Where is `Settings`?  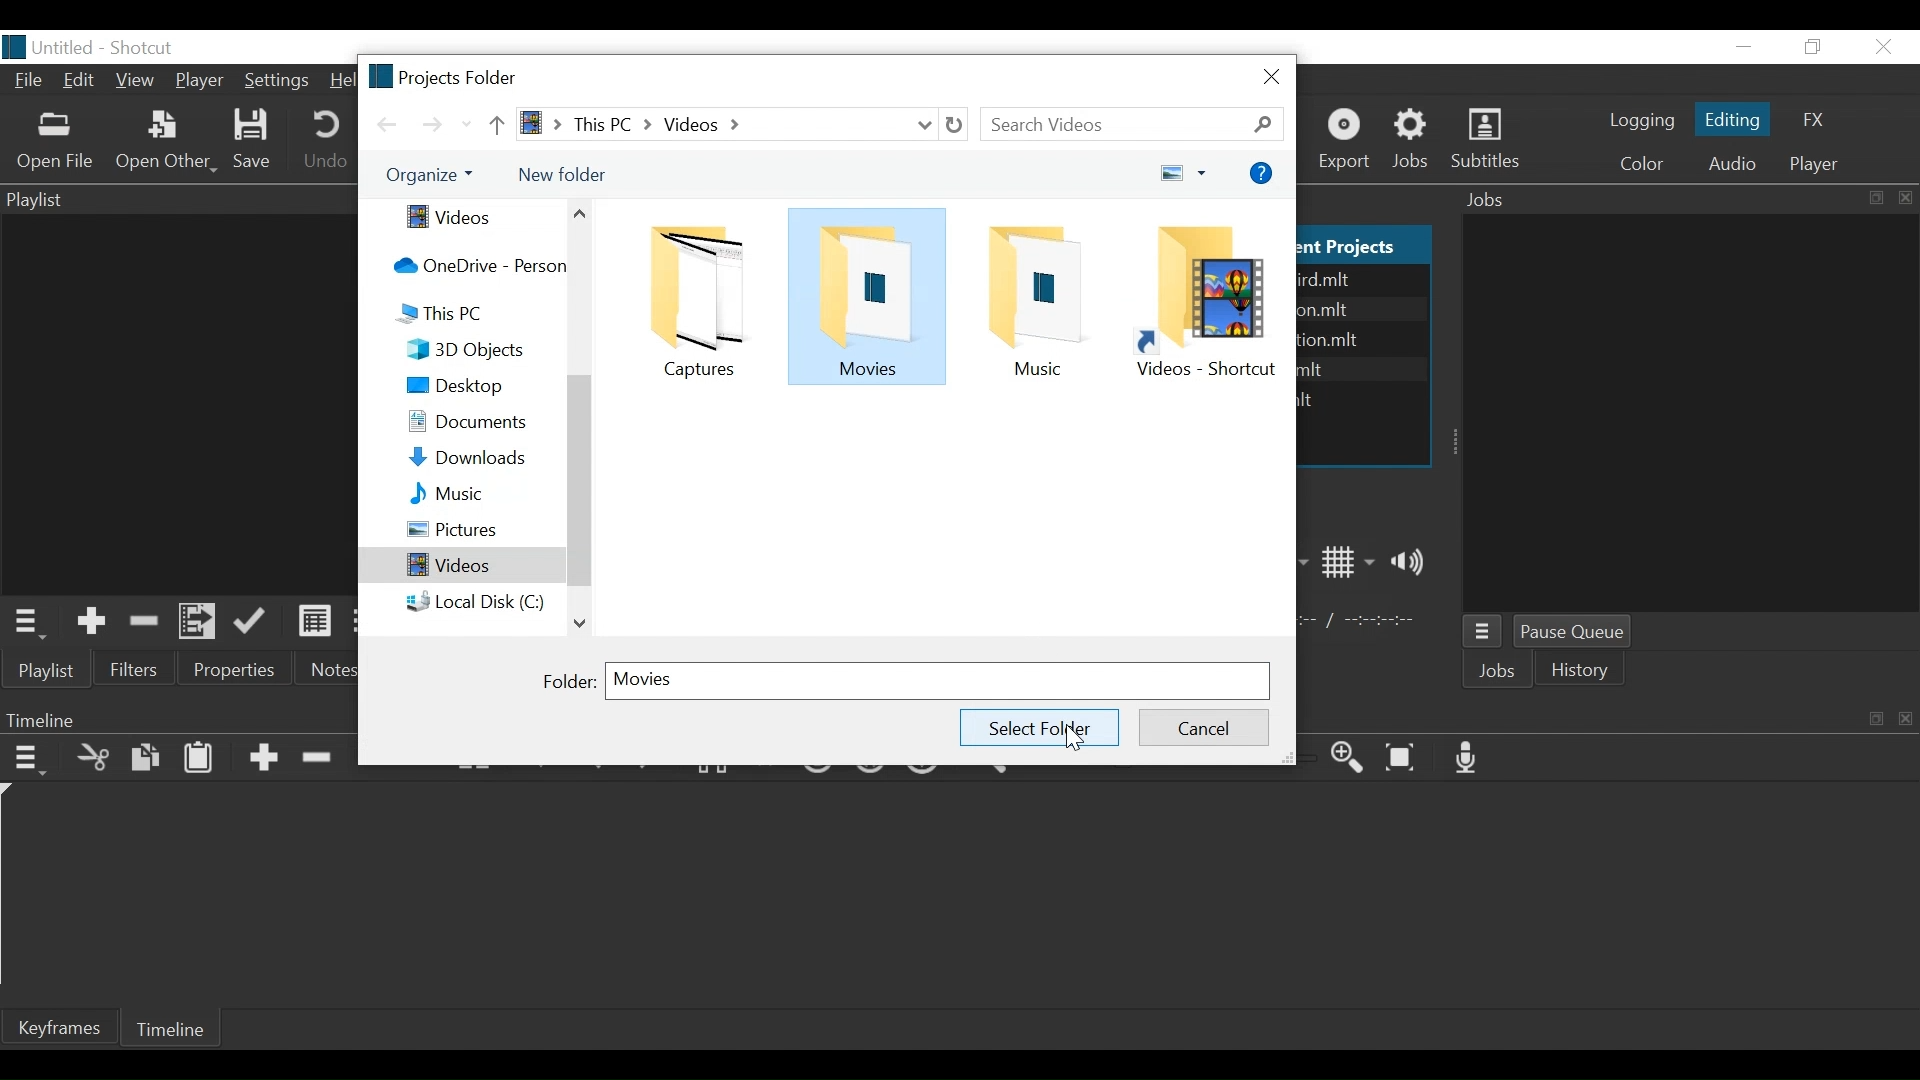 Settings is located at coordinates (274, 83).